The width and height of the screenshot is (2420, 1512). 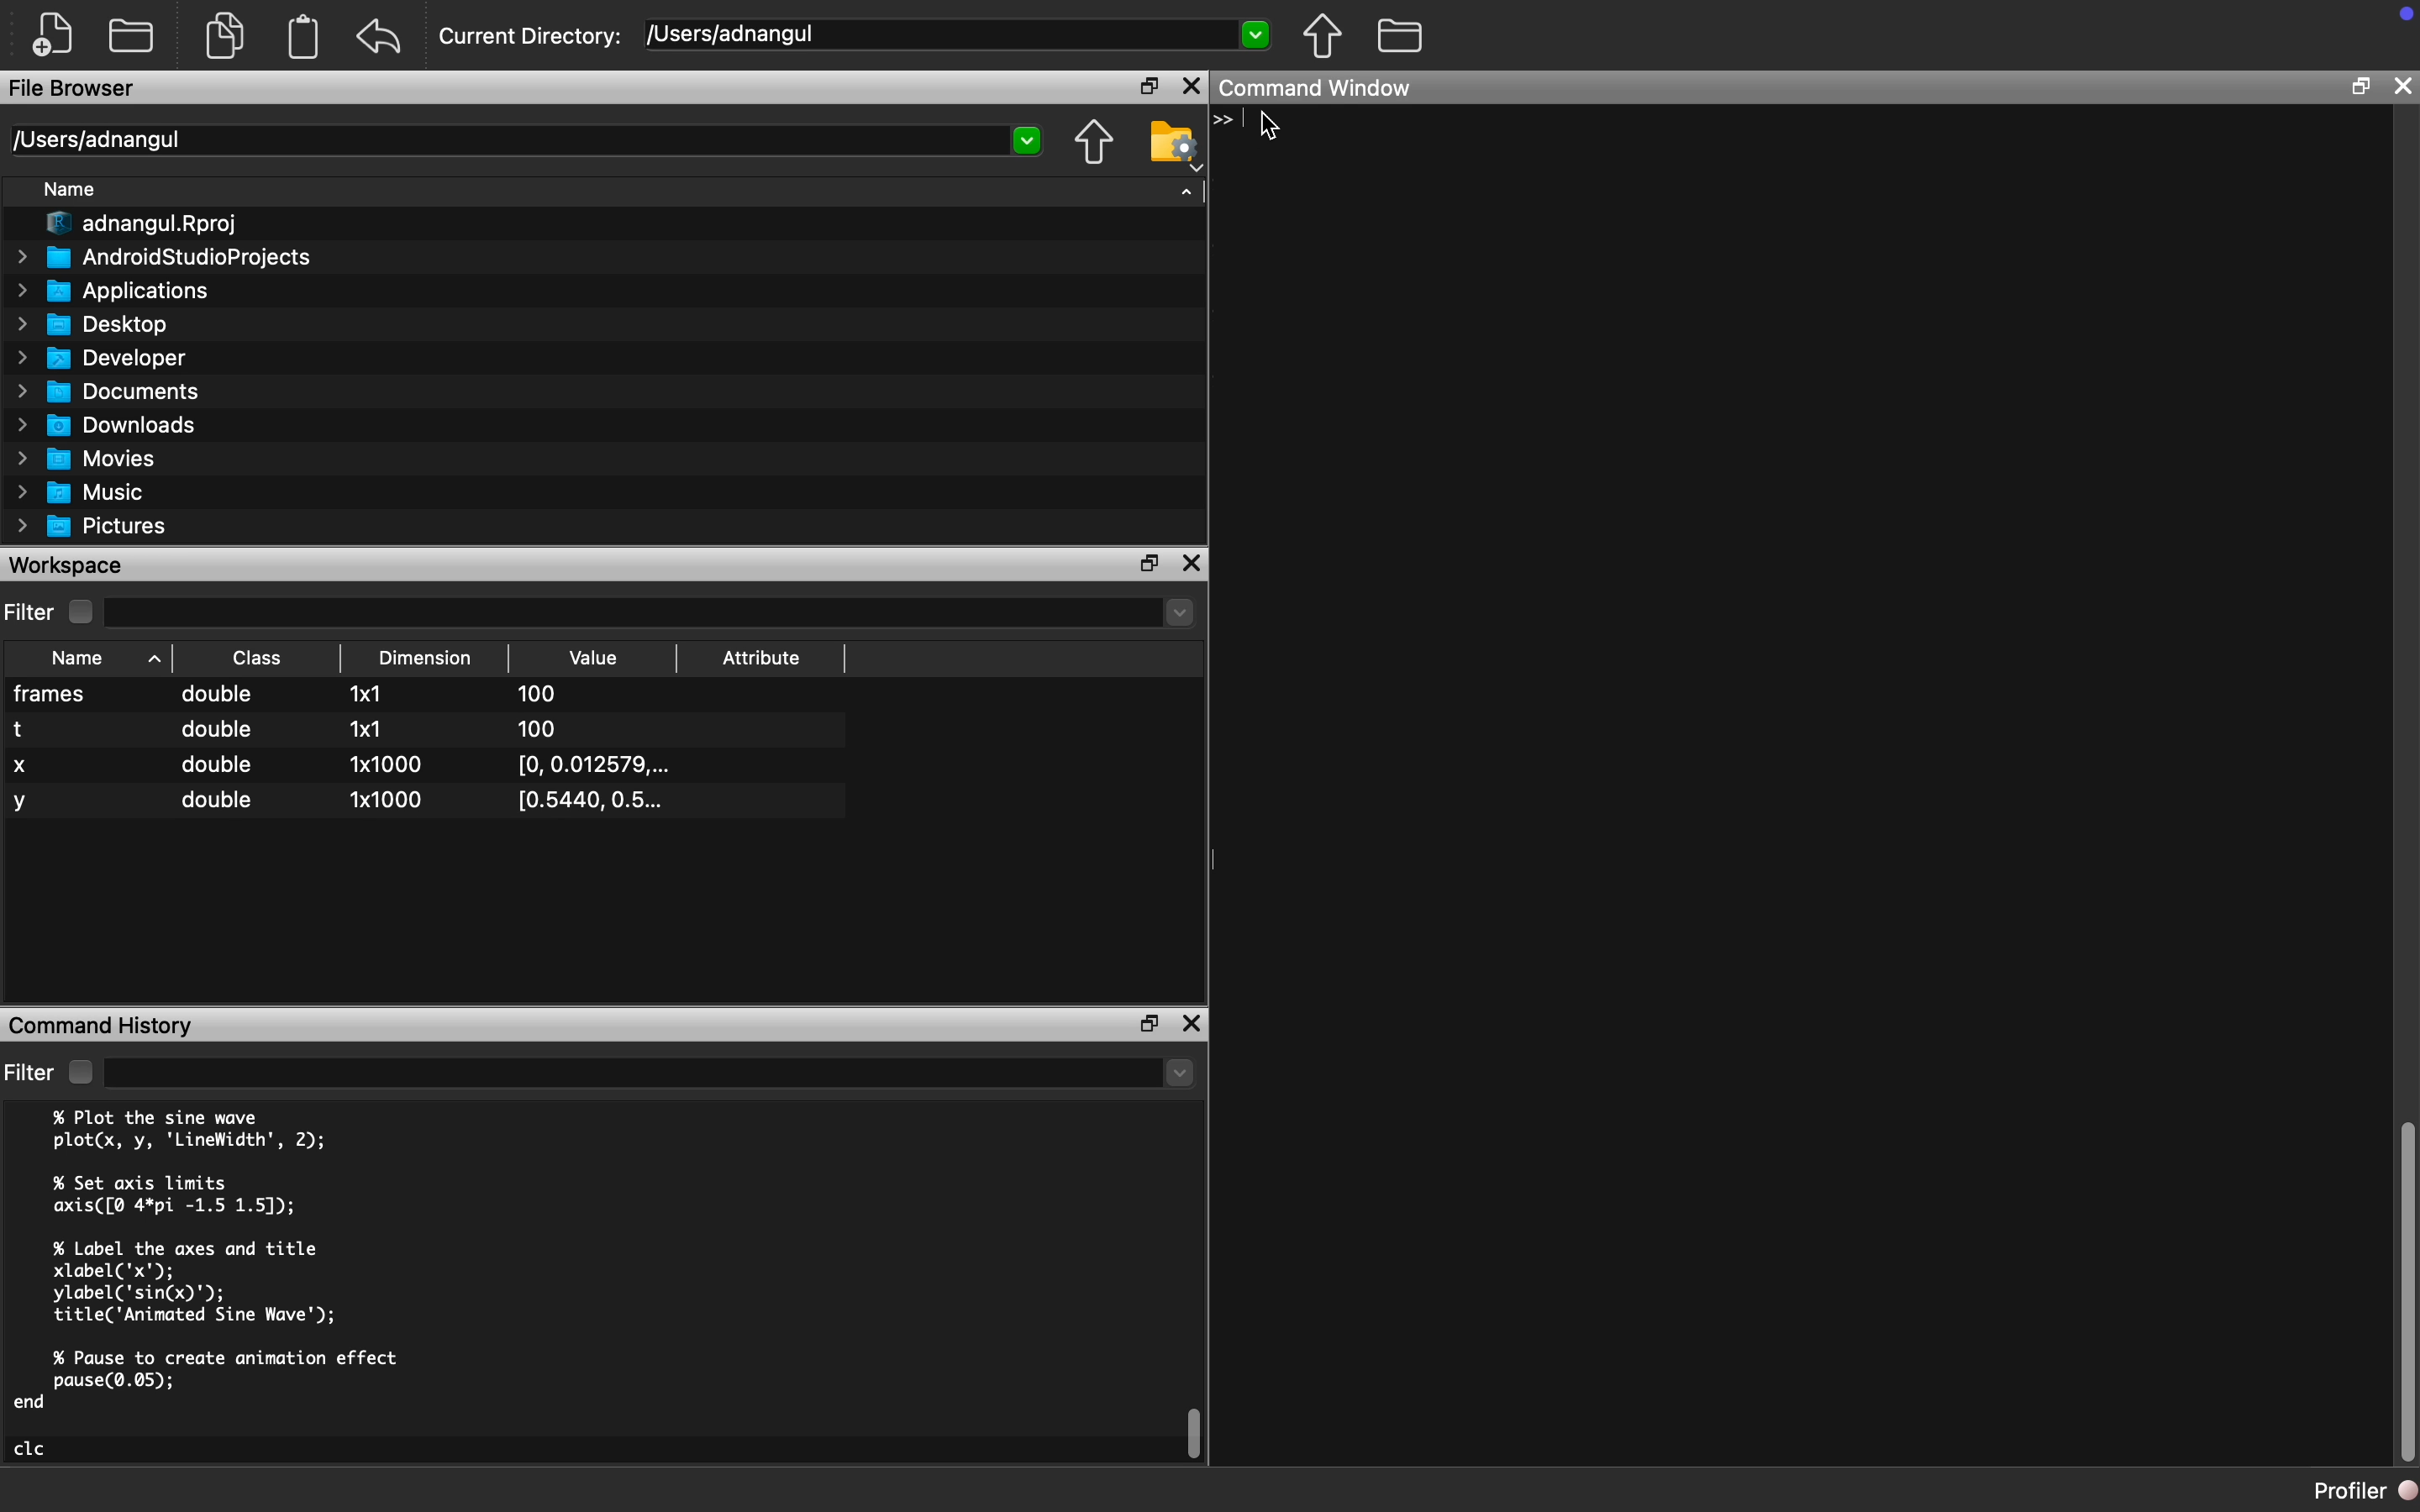 I want to click on Close, so click(x=2398, y=89).